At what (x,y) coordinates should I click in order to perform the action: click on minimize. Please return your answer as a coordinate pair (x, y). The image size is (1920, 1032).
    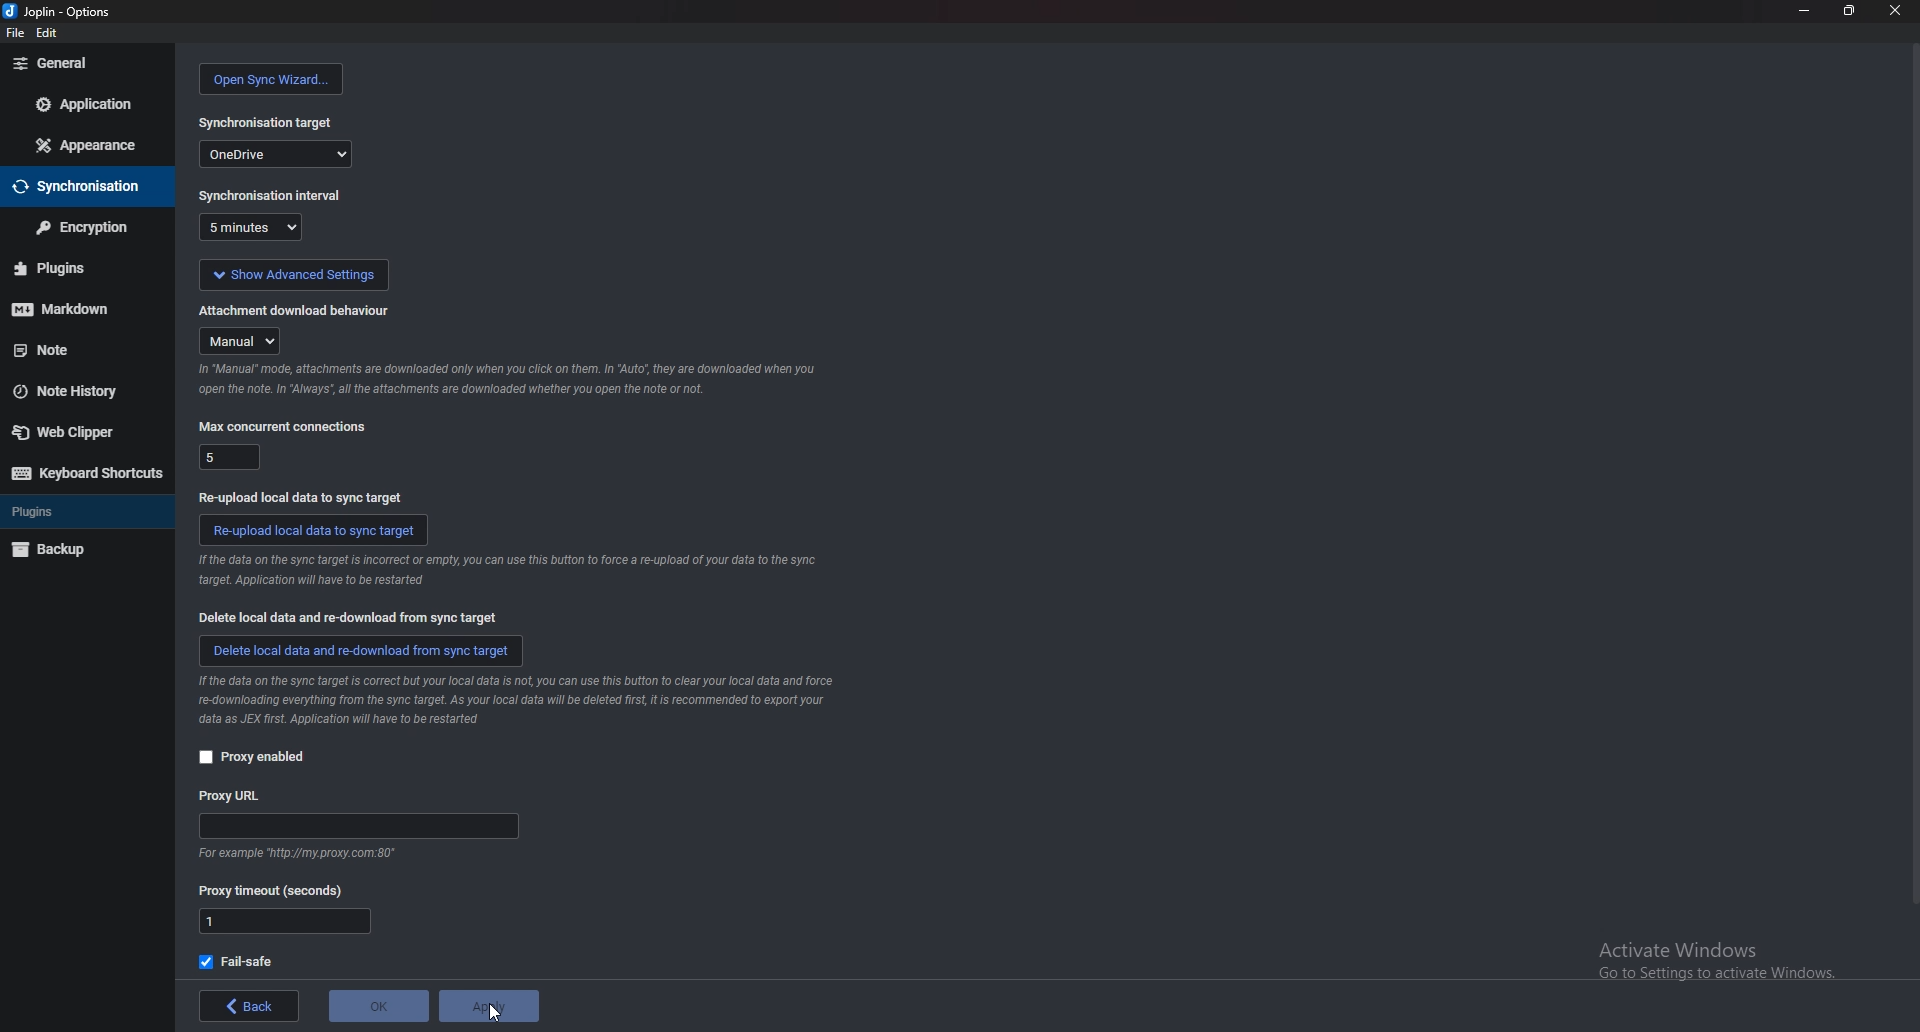
    Looking at the image, I should click on (1804, 9).